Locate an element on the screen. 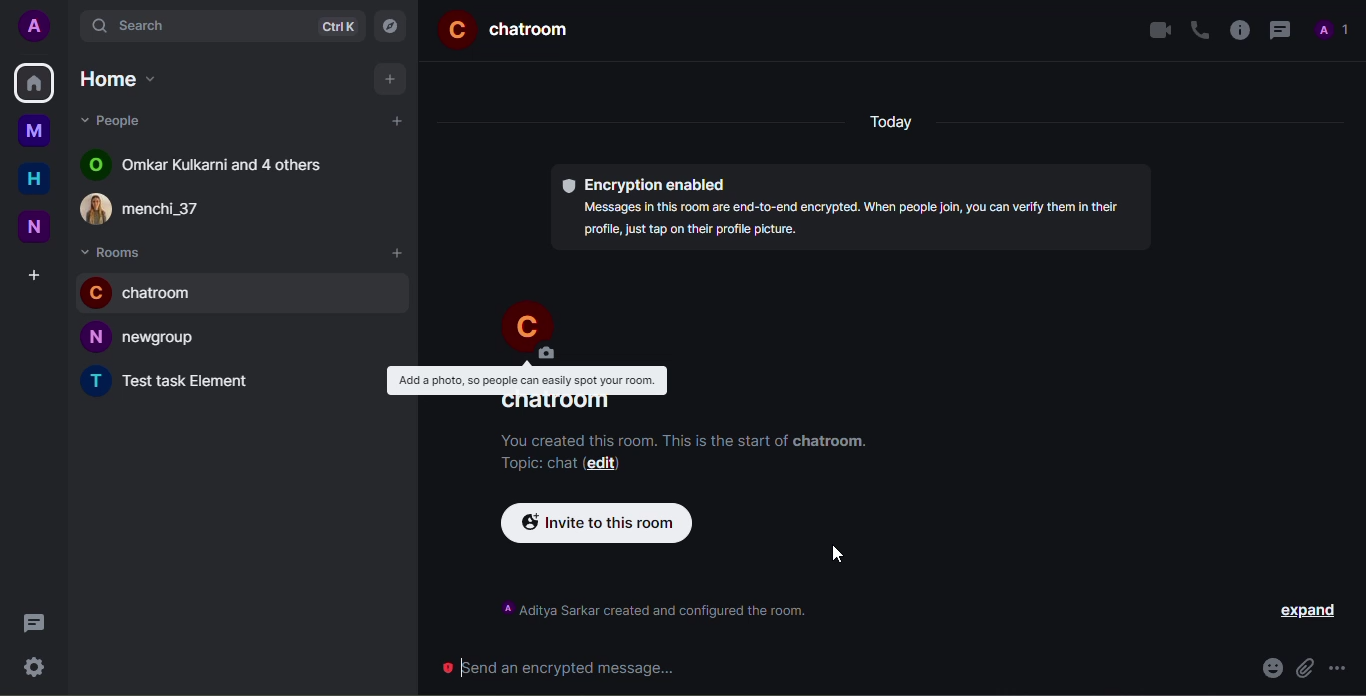  new is located at coordinates (34, 228).